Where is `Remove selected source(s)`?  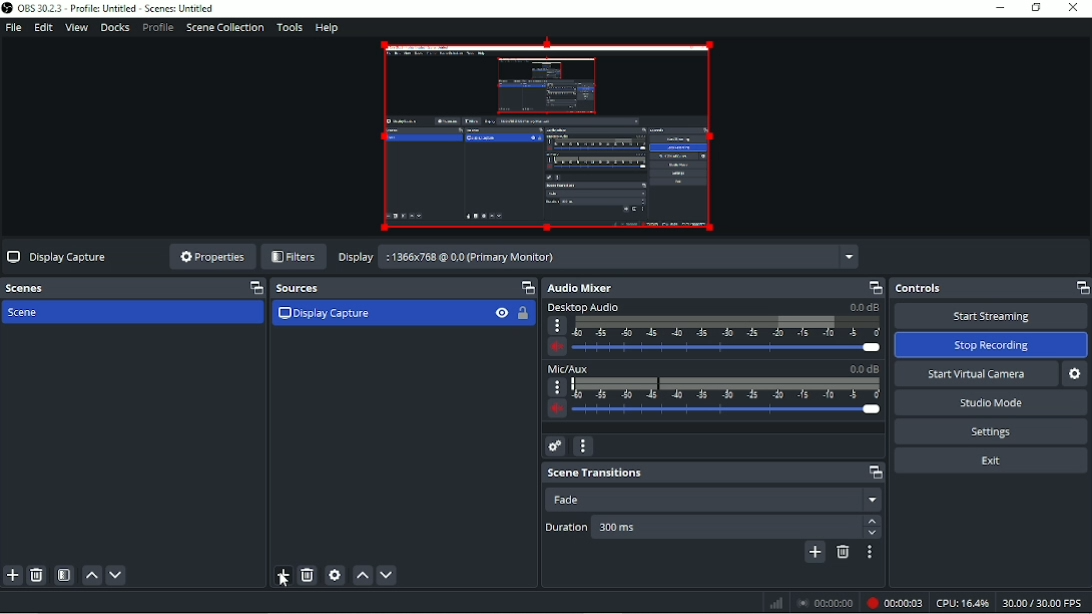 Remove selected source(s) is located at coordinates (308, 576).